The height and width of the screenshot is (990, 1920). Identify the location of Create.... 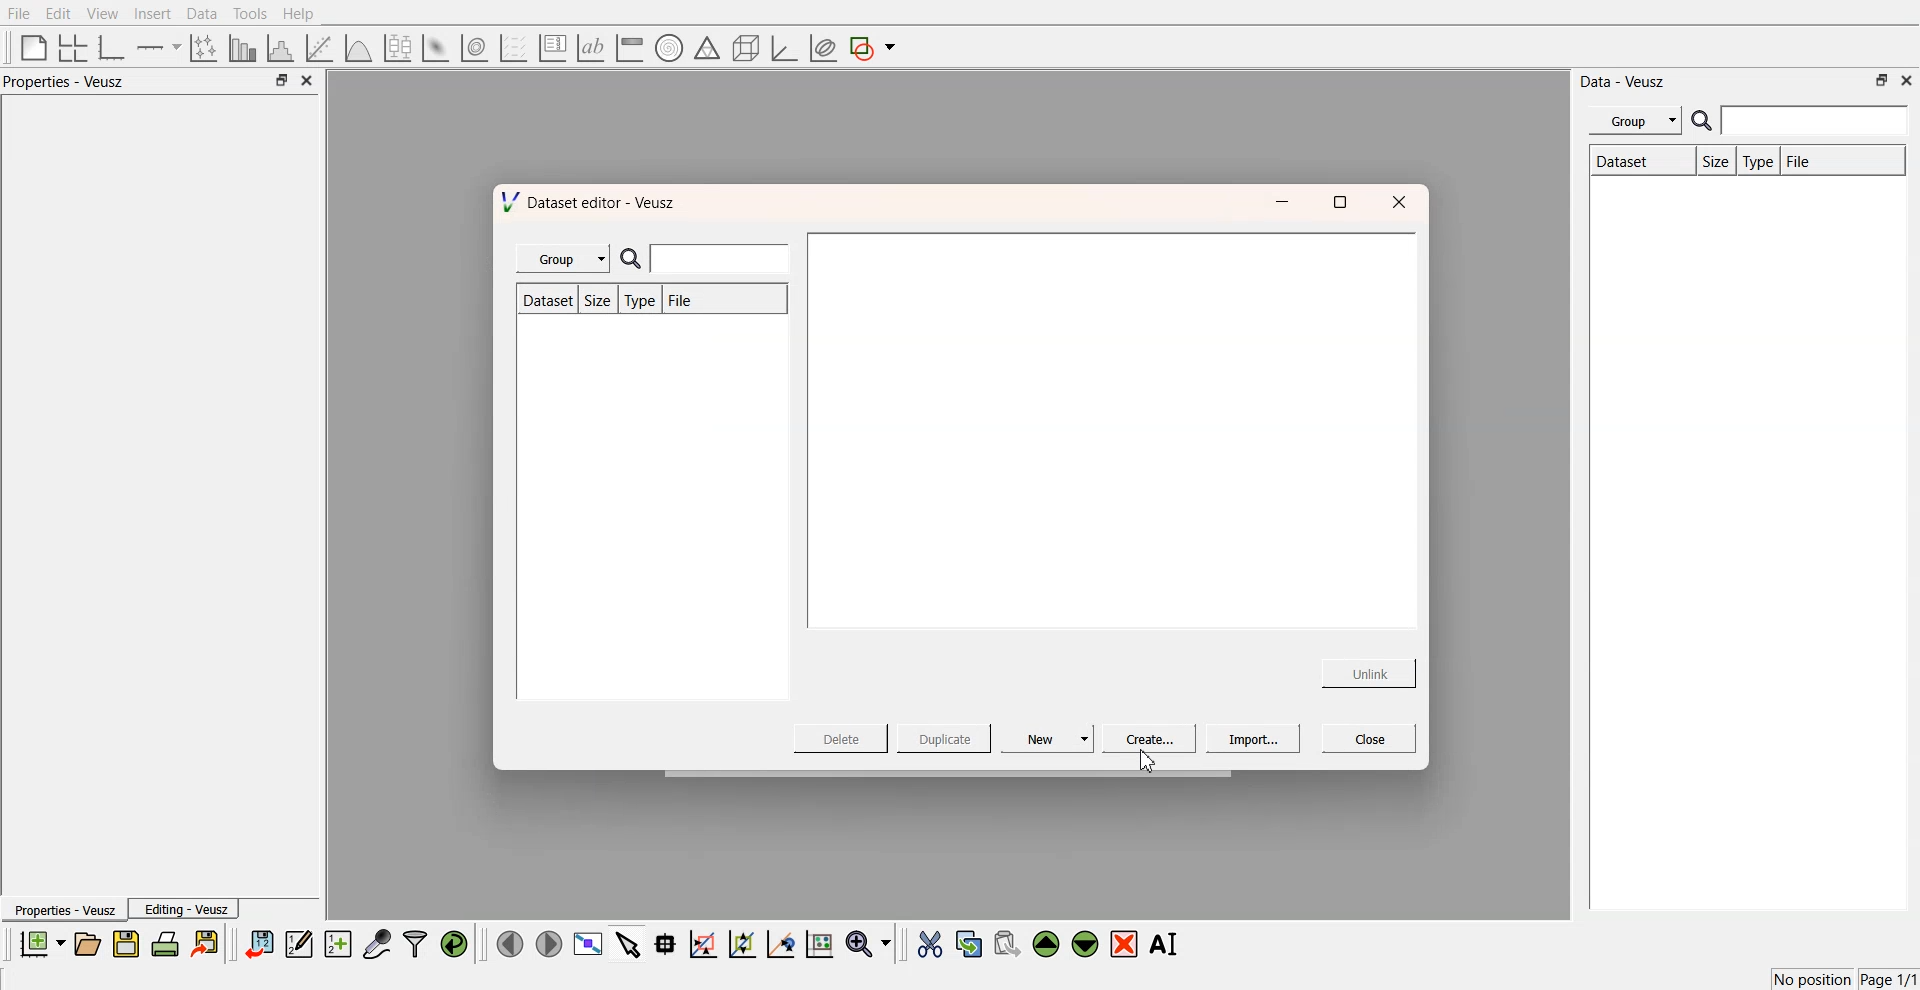
(1146, 738).